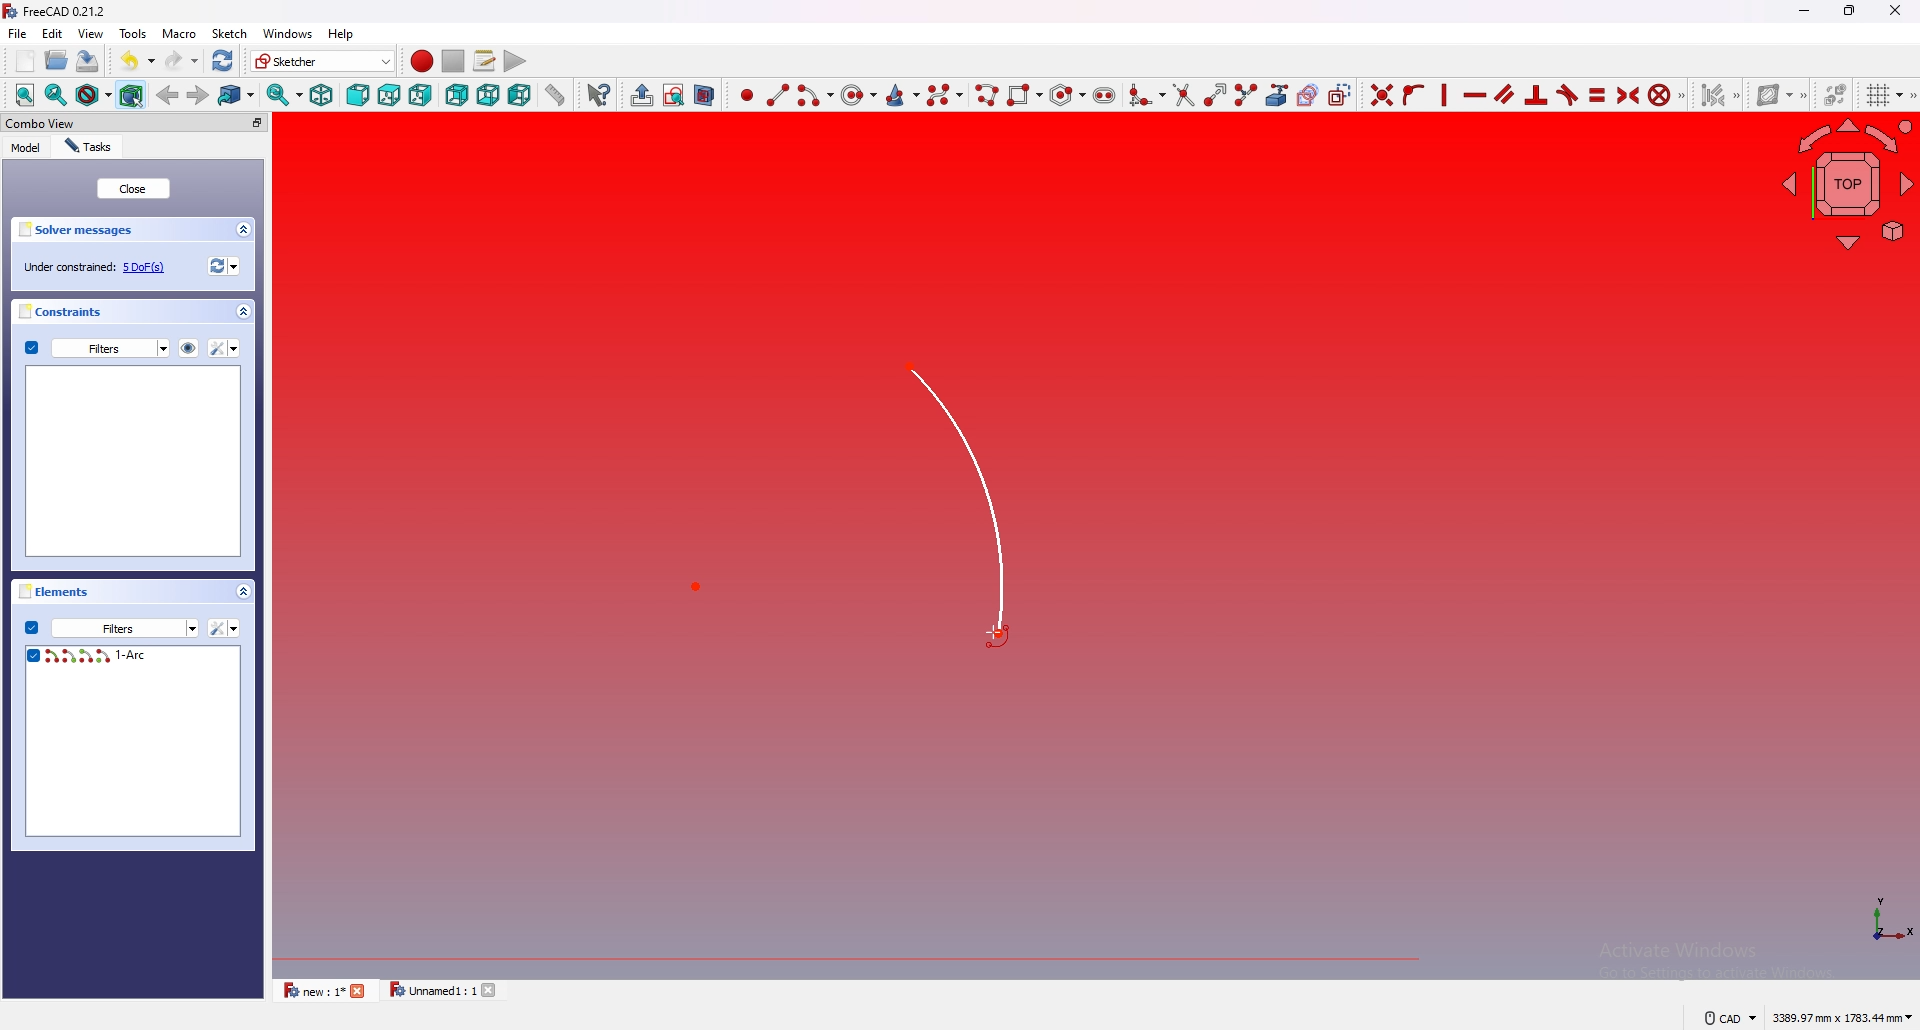 This screenshot has width=1920, height=1030. What do you see at coordinates (422, 62) in the screenshot?
I see `record macro` at bounding box center [422, 62].